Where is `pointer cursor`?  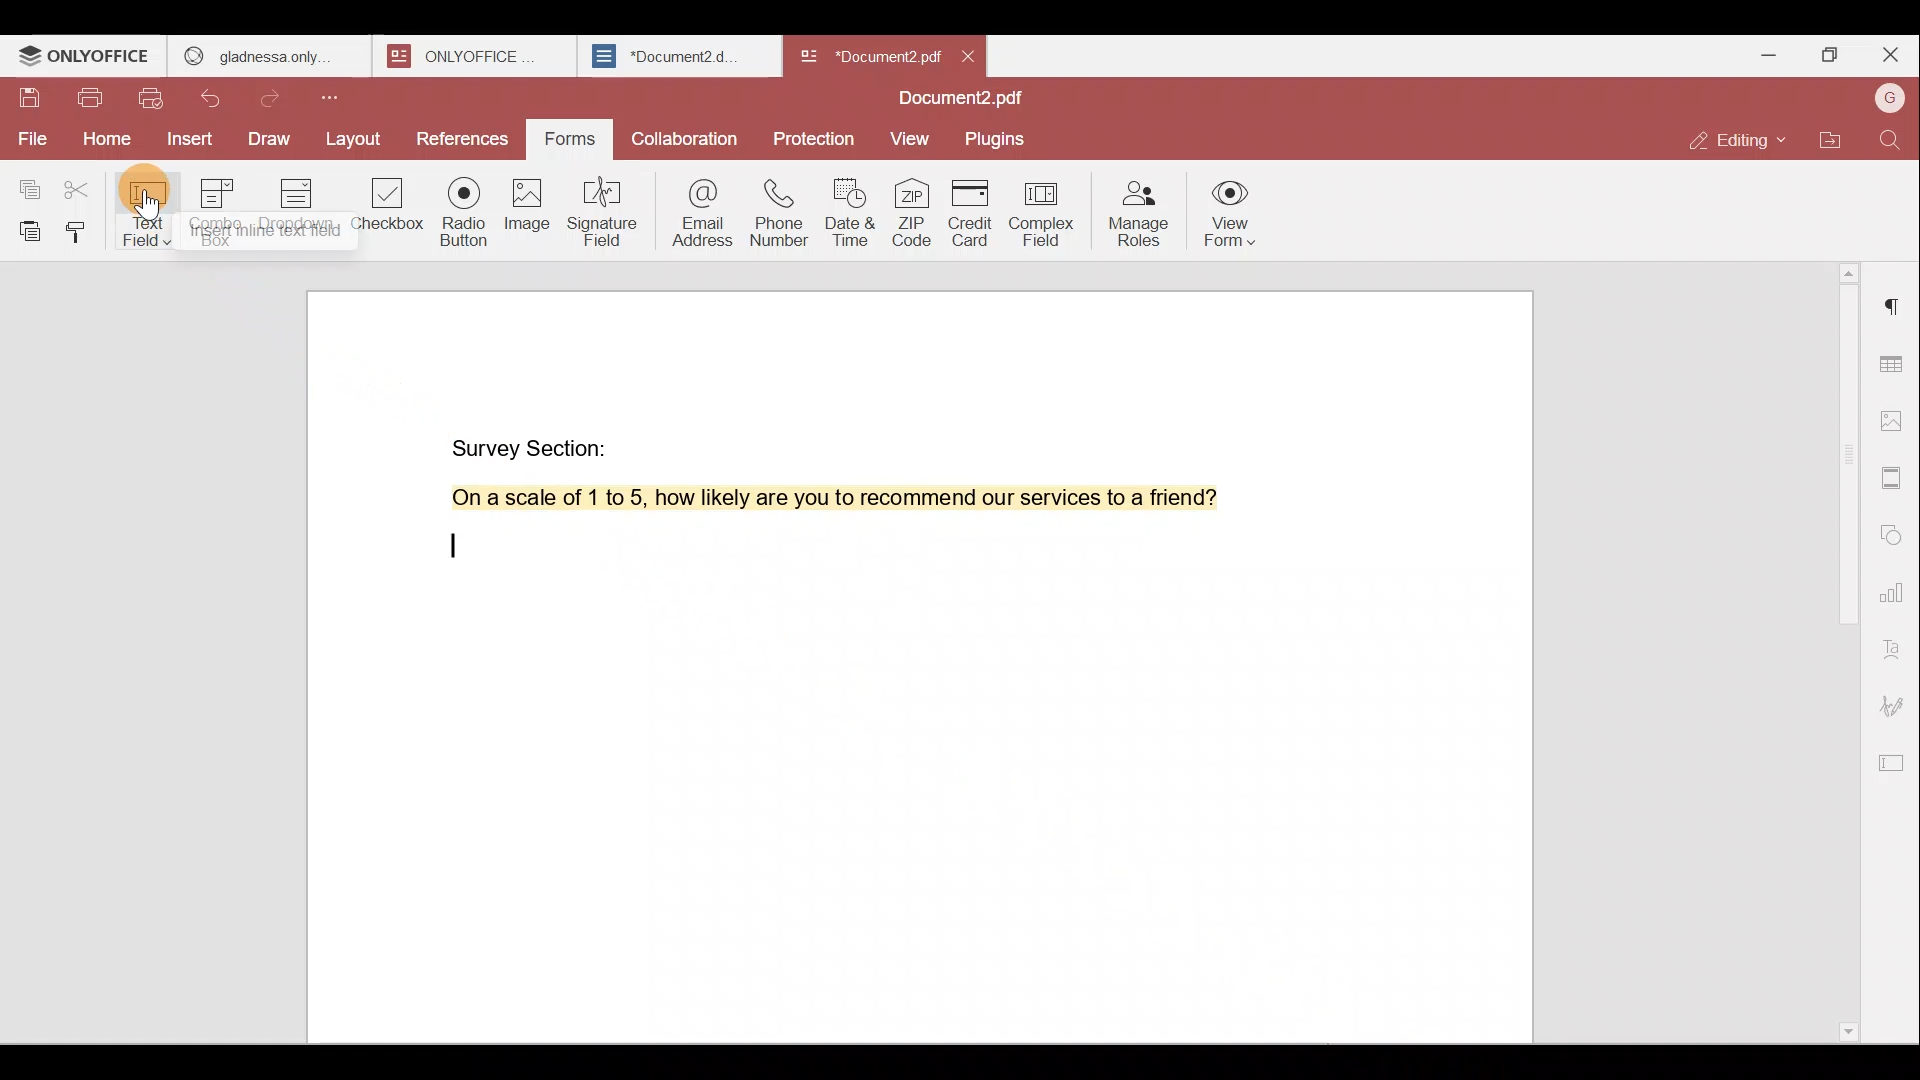
pointer cursor is located at coordinates (148, 208).